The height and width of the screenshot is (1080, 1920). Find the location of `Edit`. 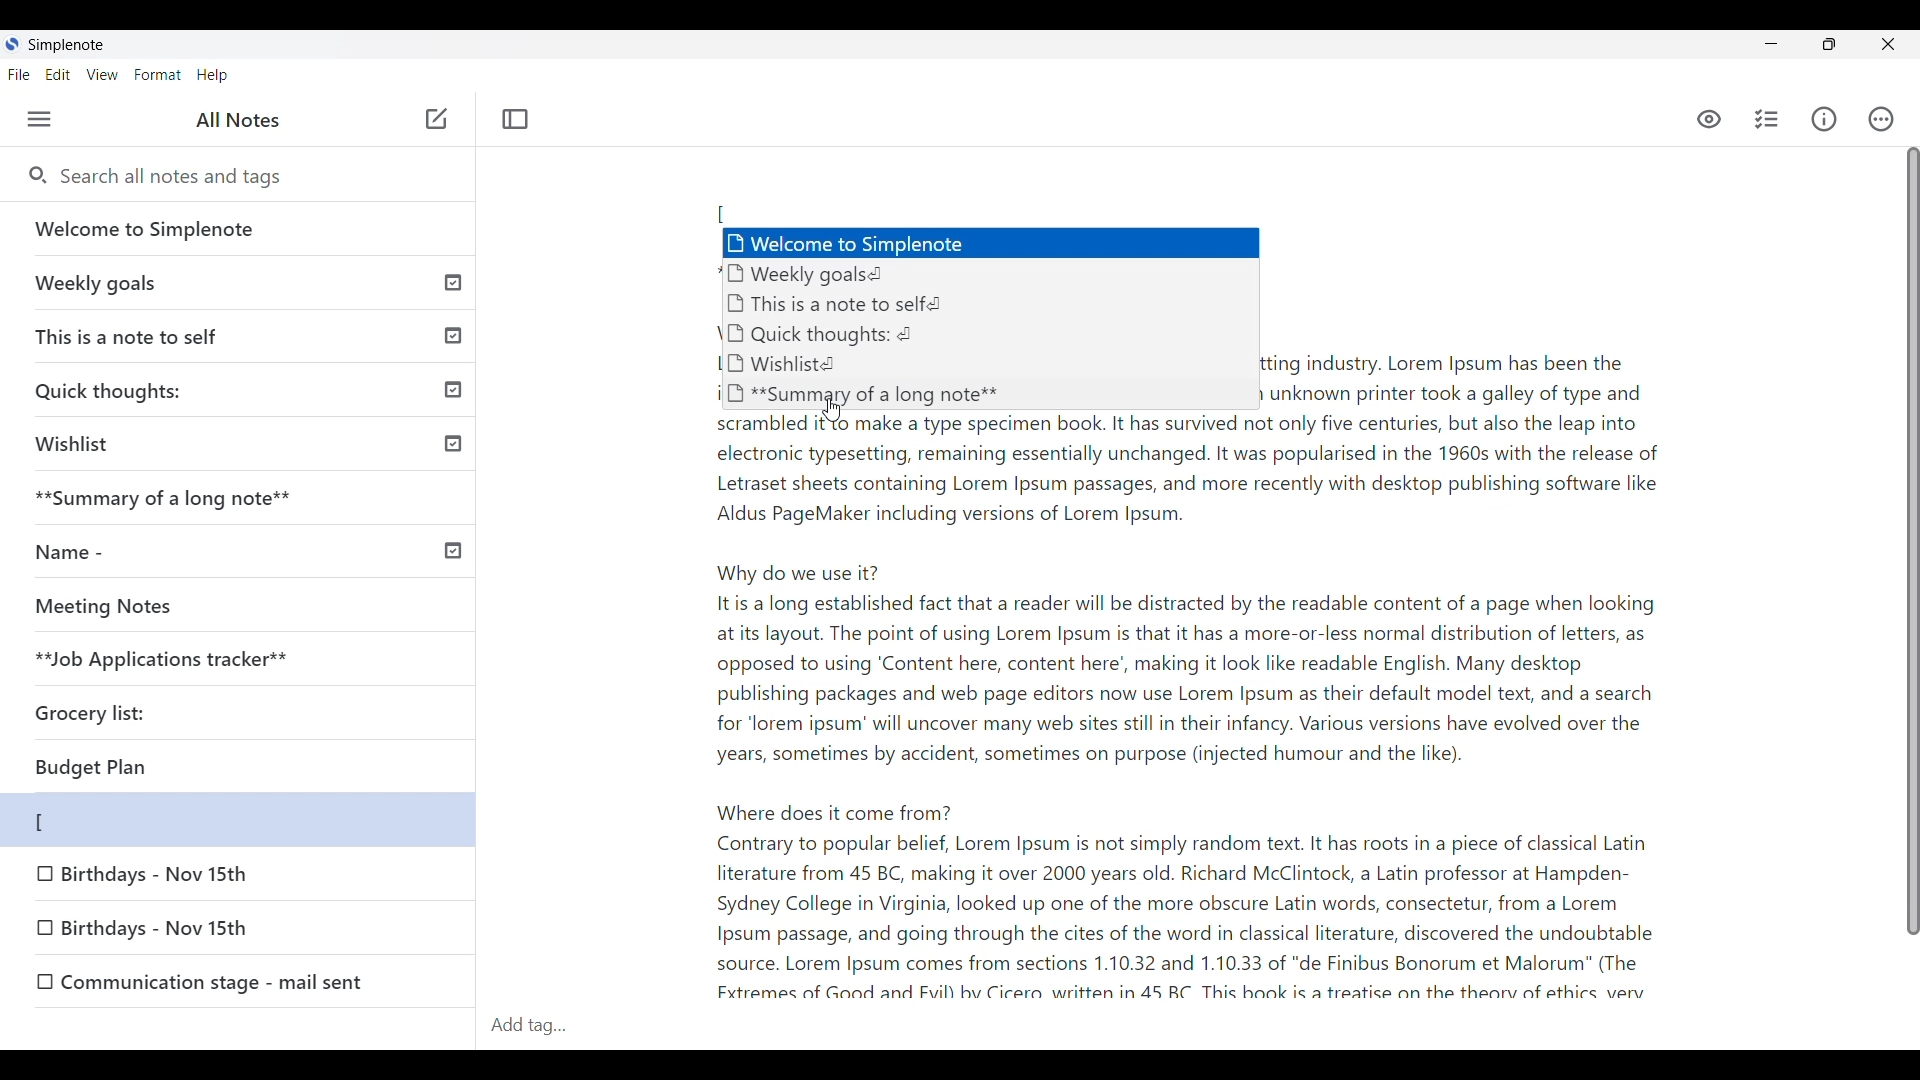

Edit is located at coordinates (58, 75).